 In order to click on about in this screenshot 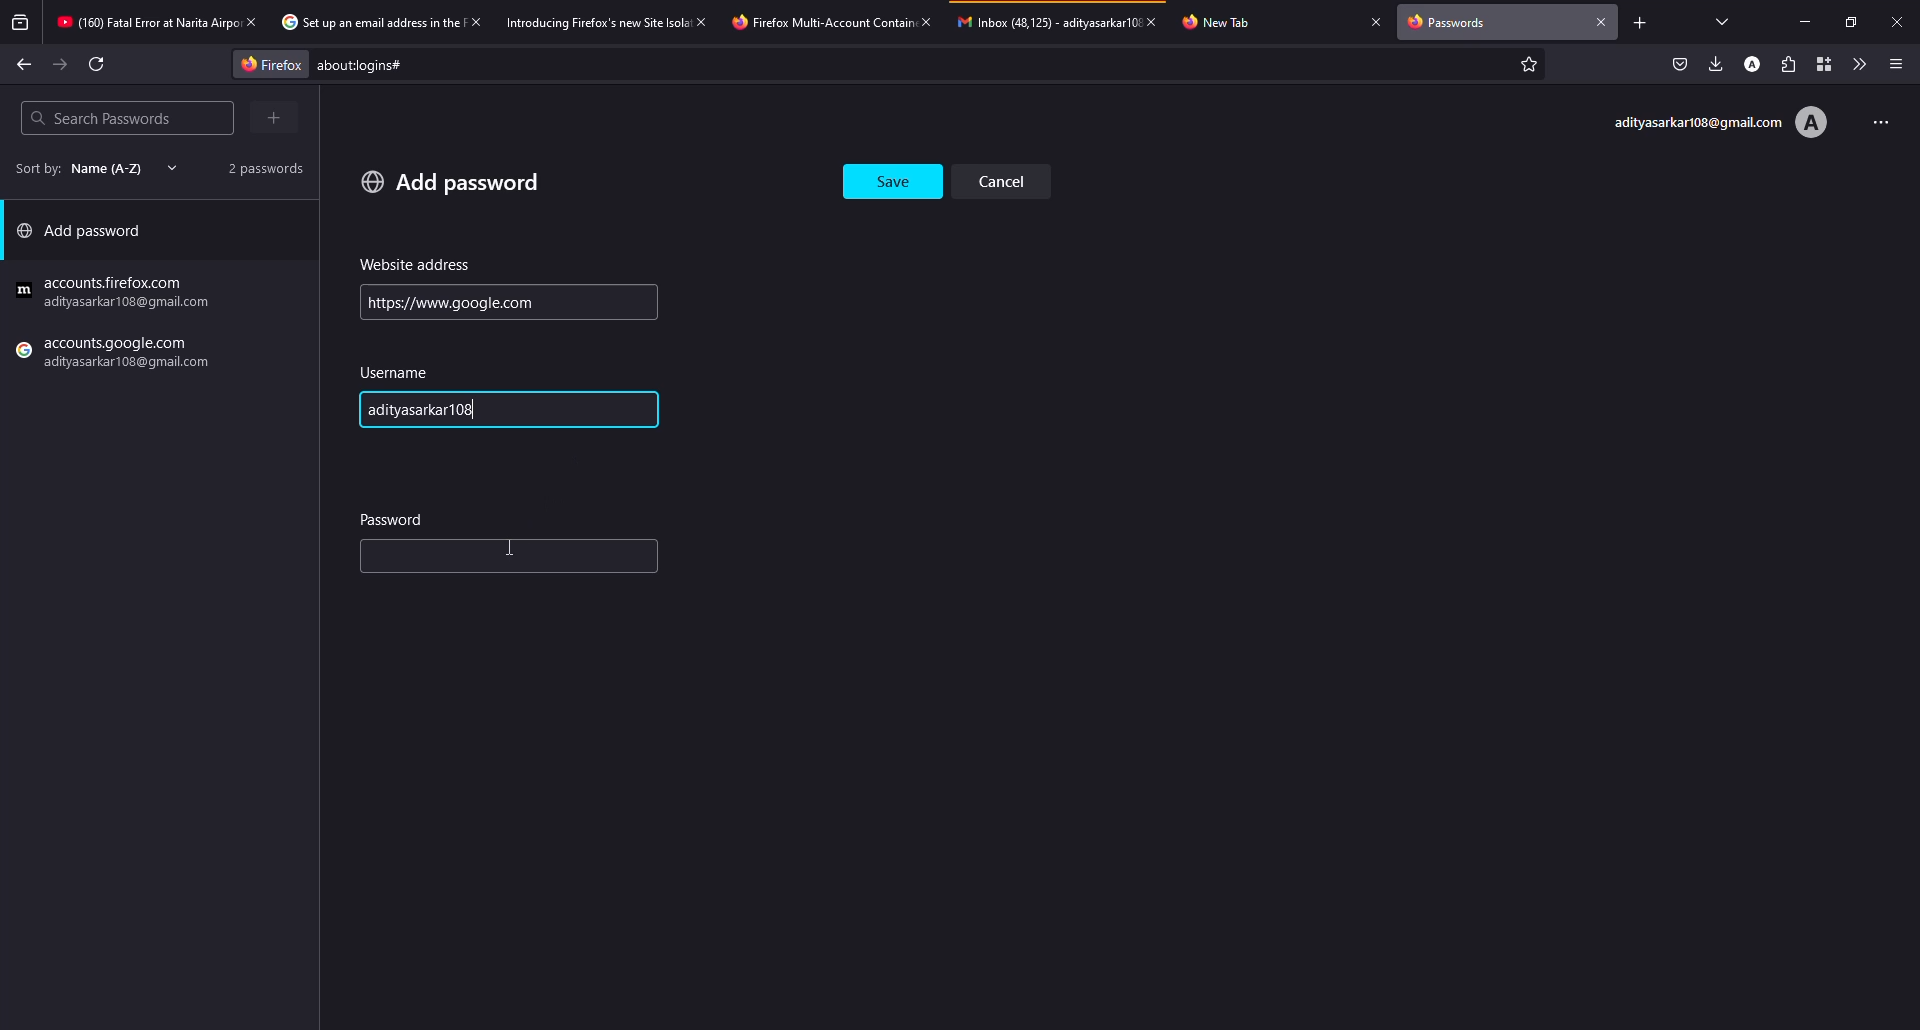, I will do `click(526, 65)`.